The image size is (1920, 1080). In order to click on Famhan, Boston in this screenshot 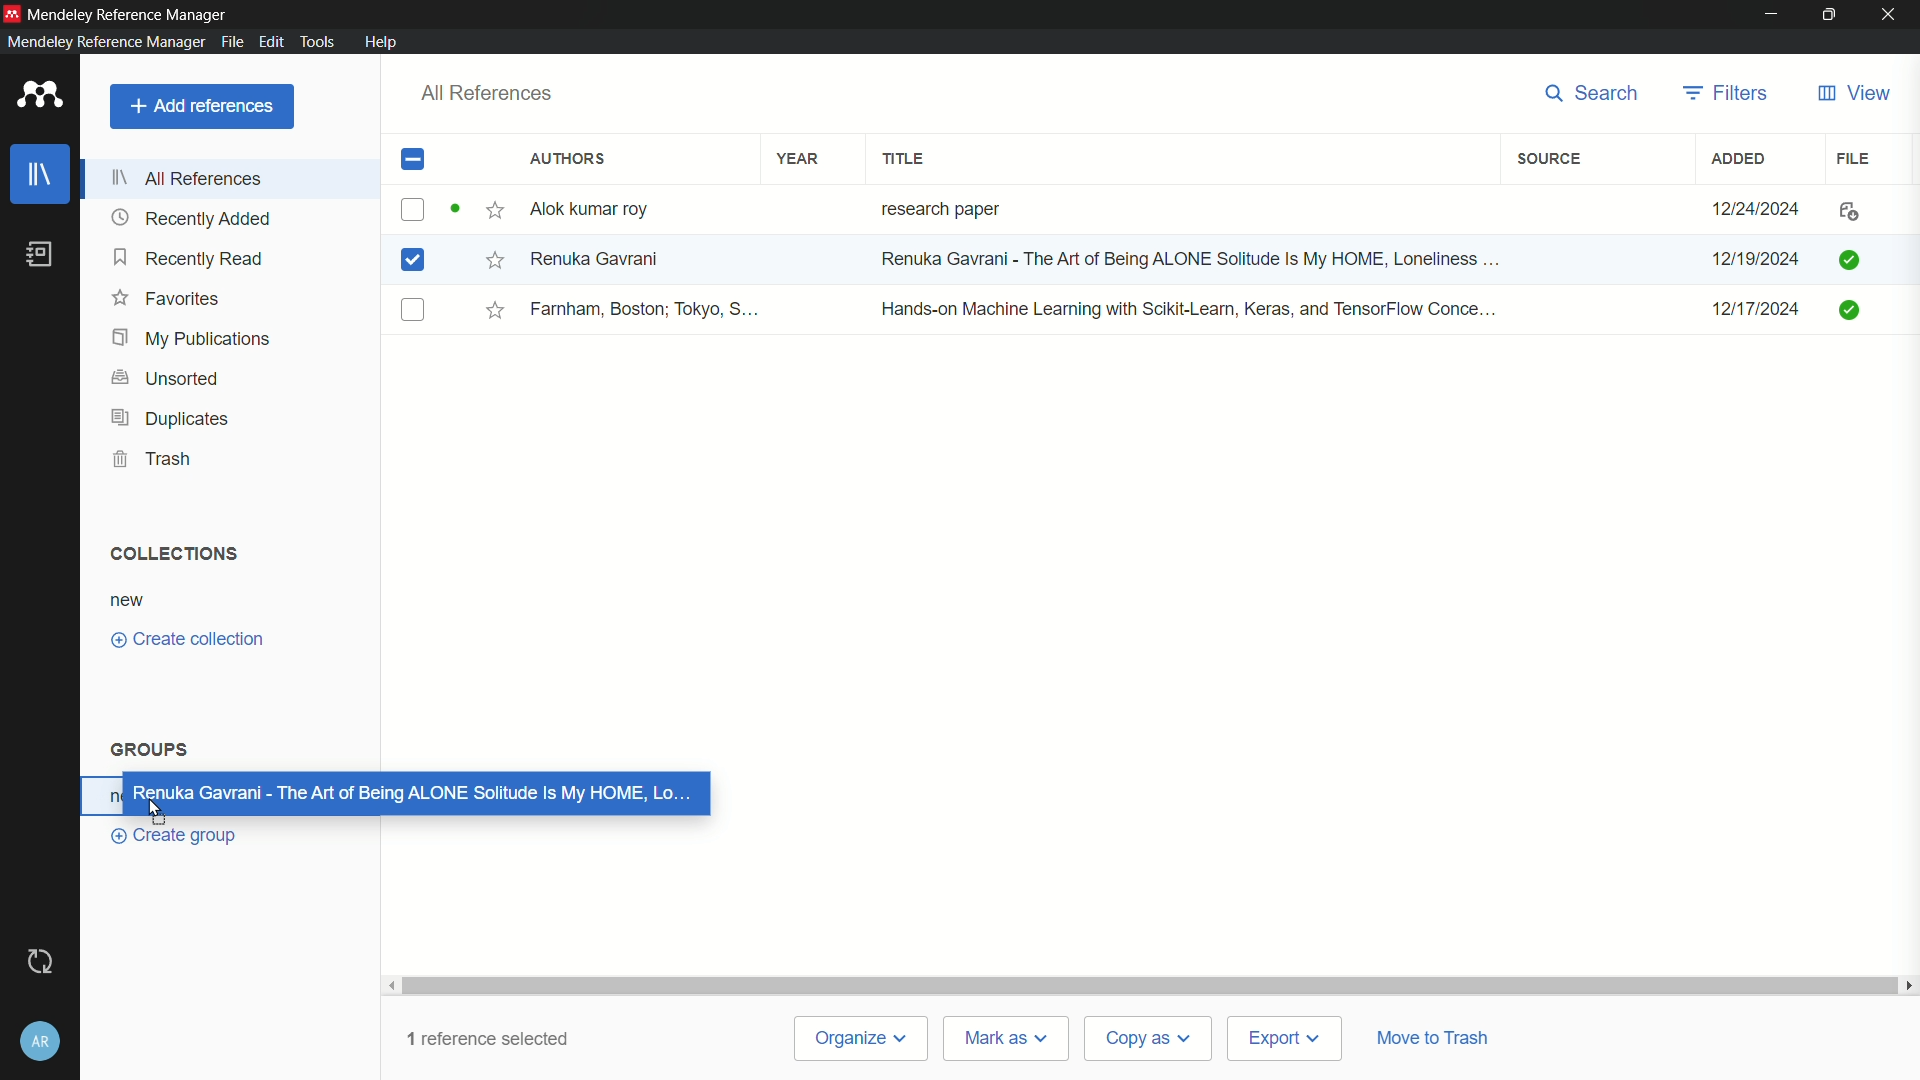, I will do `click(647, 312)`.